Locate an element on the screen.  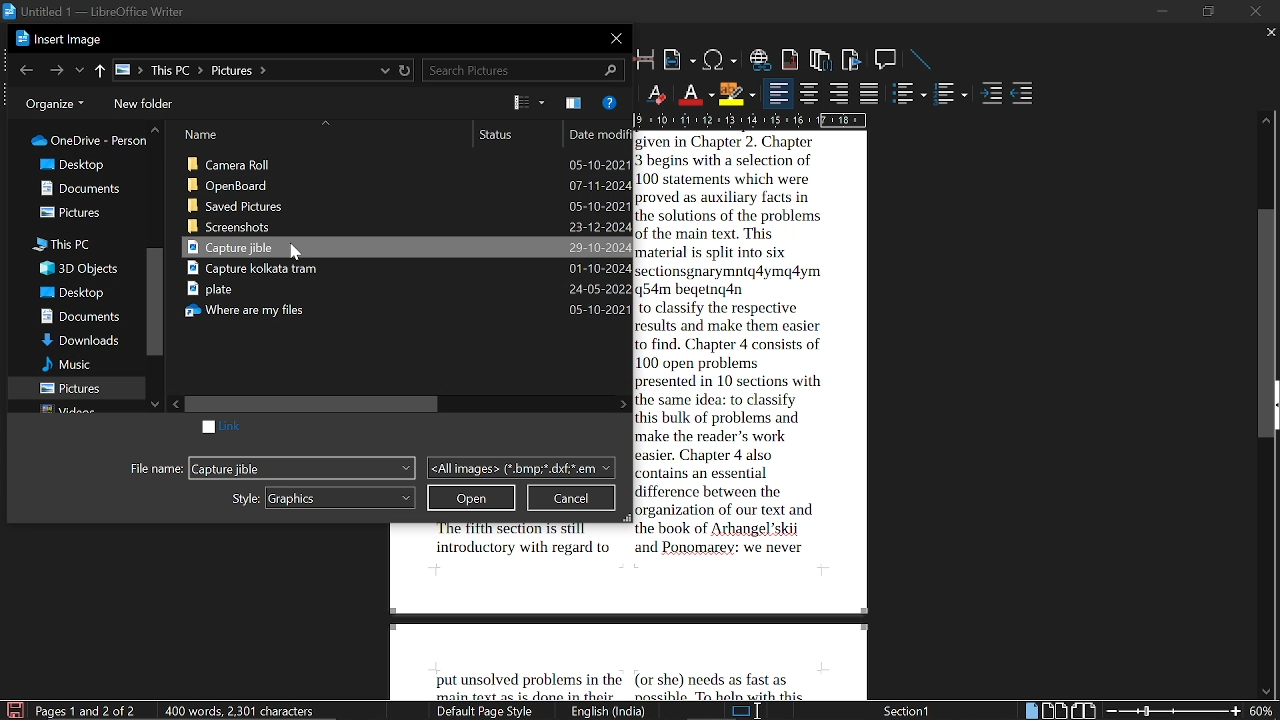
insert special character is located at coordinates (720, 57).